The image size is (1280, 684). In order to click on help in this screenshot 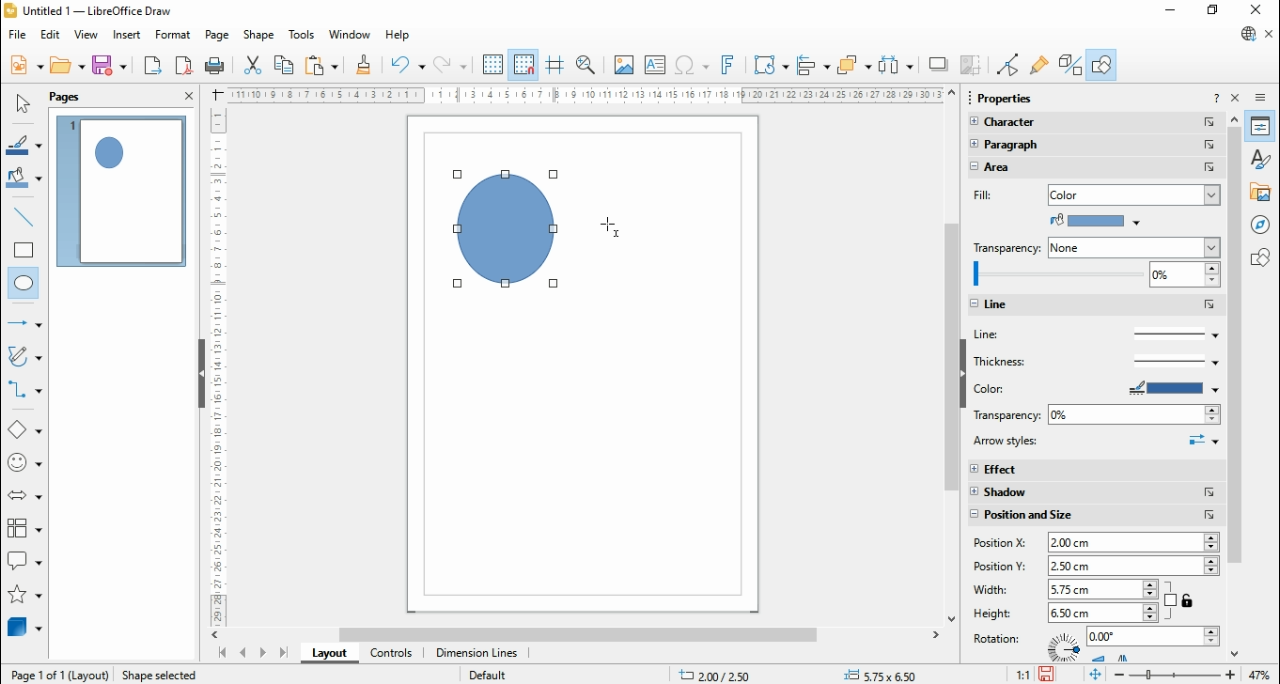, I will do `click(398, 36)`.